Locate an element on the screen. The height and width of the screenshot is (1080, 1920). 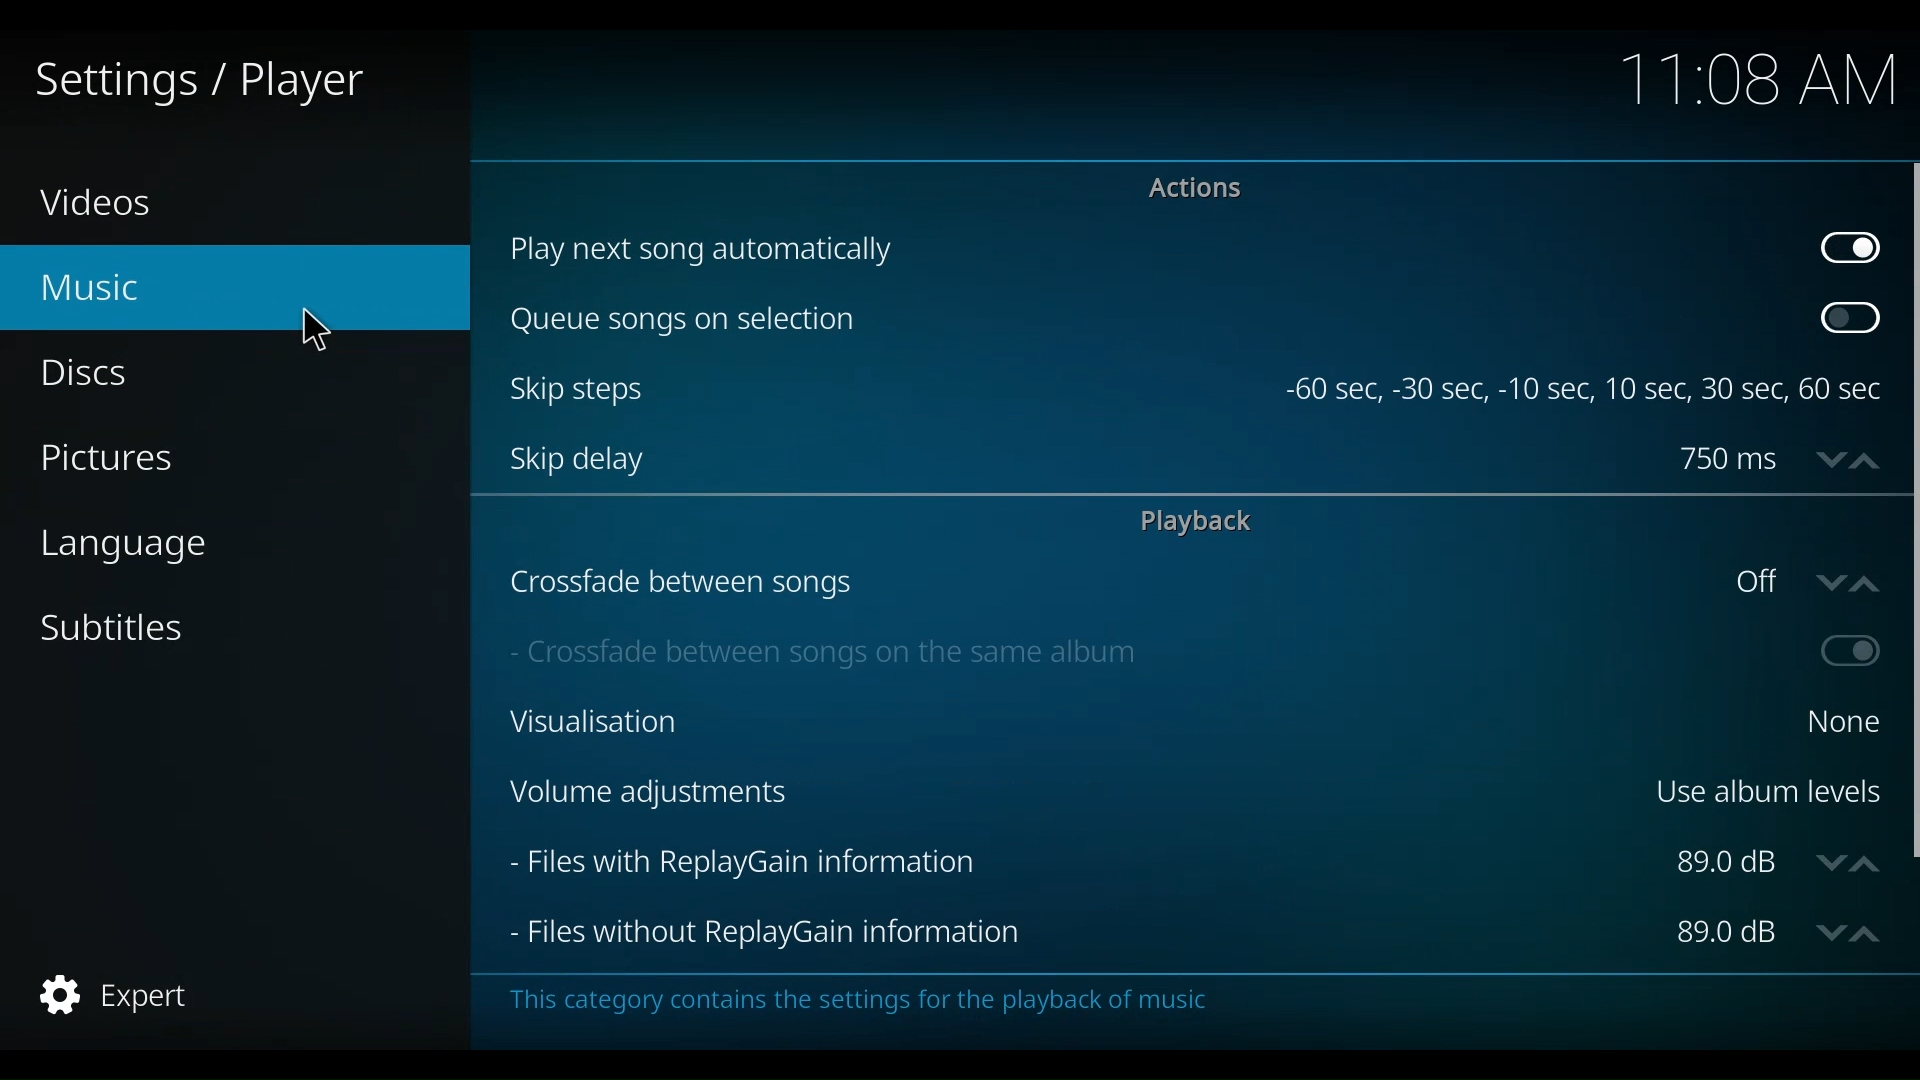
Play next song automatically is located at coordinates (1153, 250).